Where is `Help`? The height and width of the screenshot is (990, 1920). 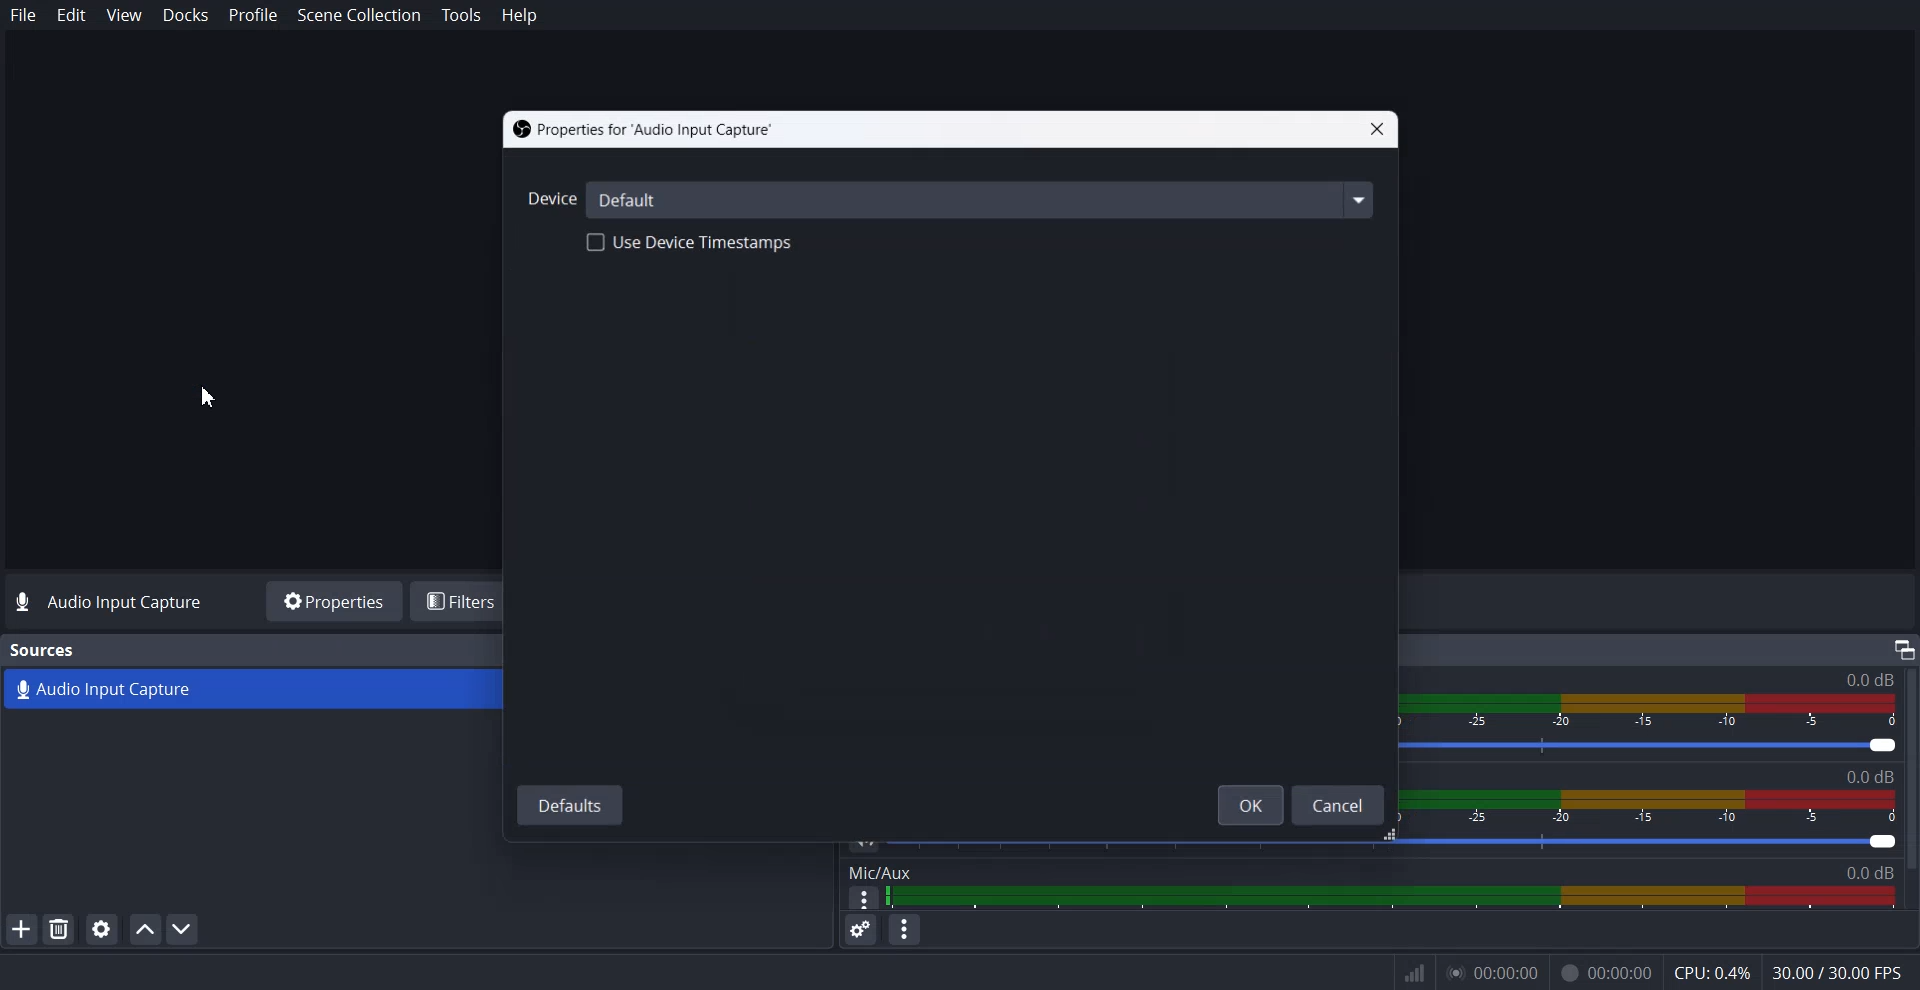 Help is located at coordinates (519, 15).